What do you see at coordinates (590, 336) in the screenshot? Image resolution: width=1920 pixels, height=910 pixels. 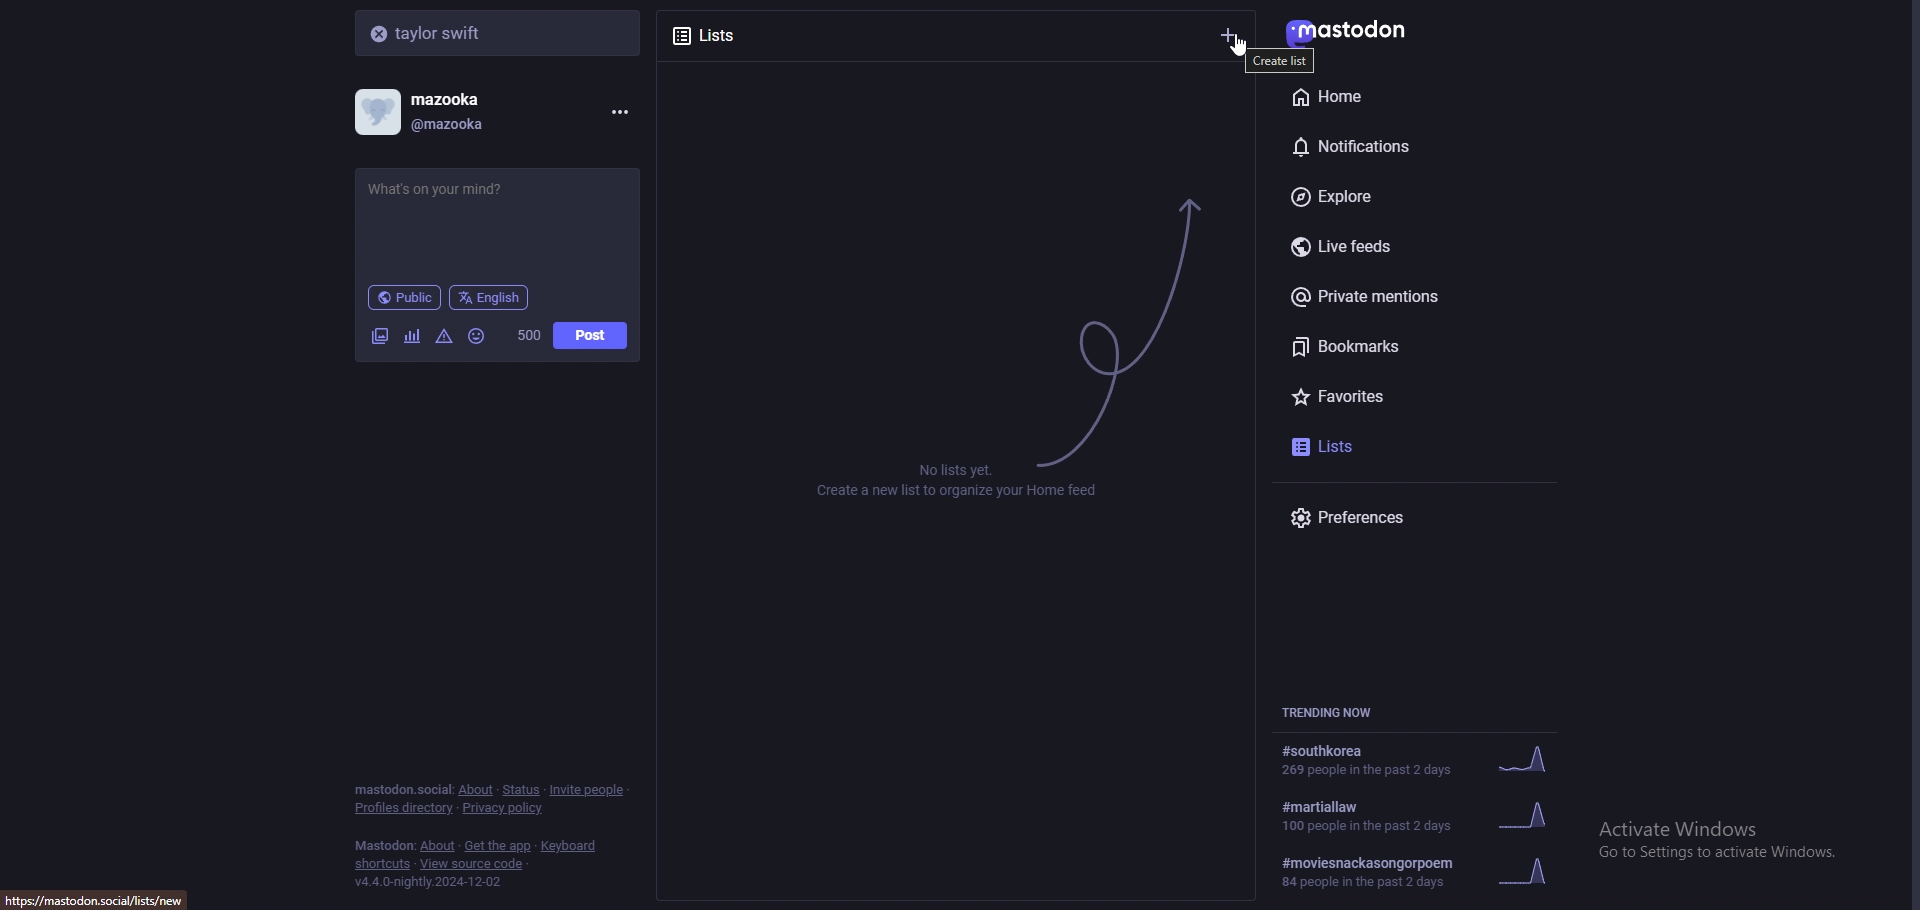 I see `post` at bounding box center [590, 336].